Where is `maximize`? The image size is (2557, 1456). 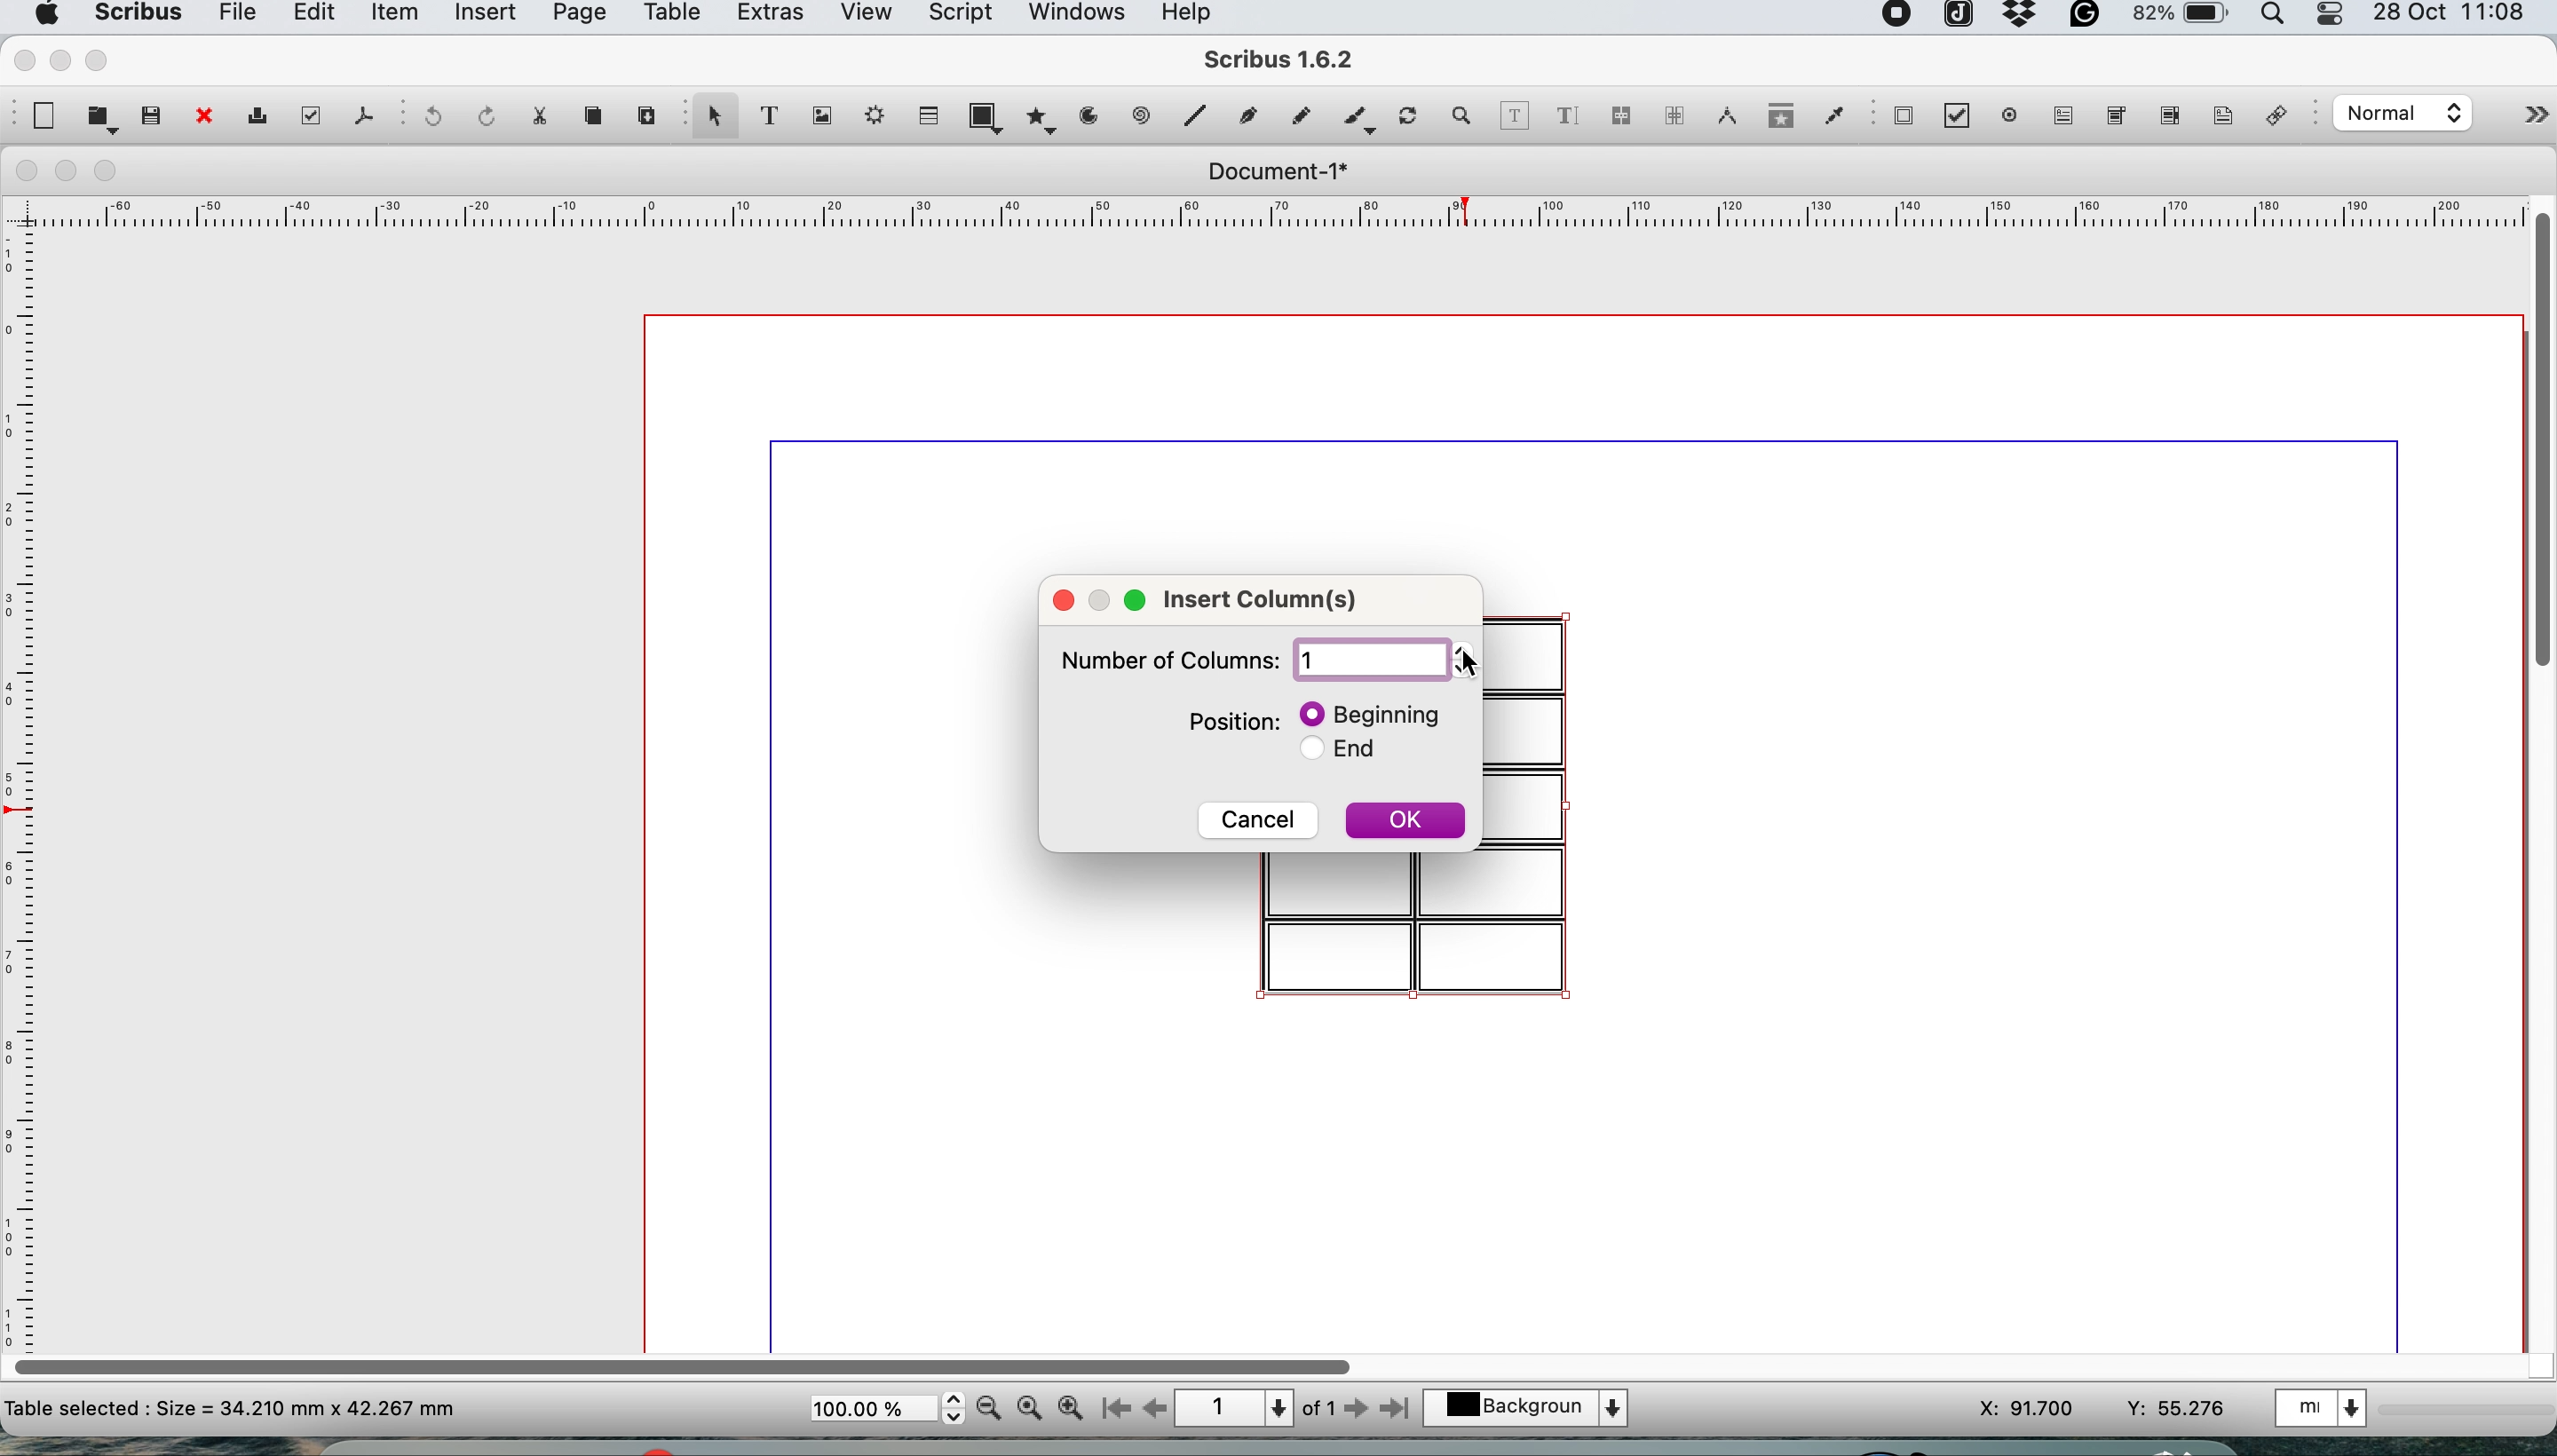 maximize is located at coordinates (1139, 599).